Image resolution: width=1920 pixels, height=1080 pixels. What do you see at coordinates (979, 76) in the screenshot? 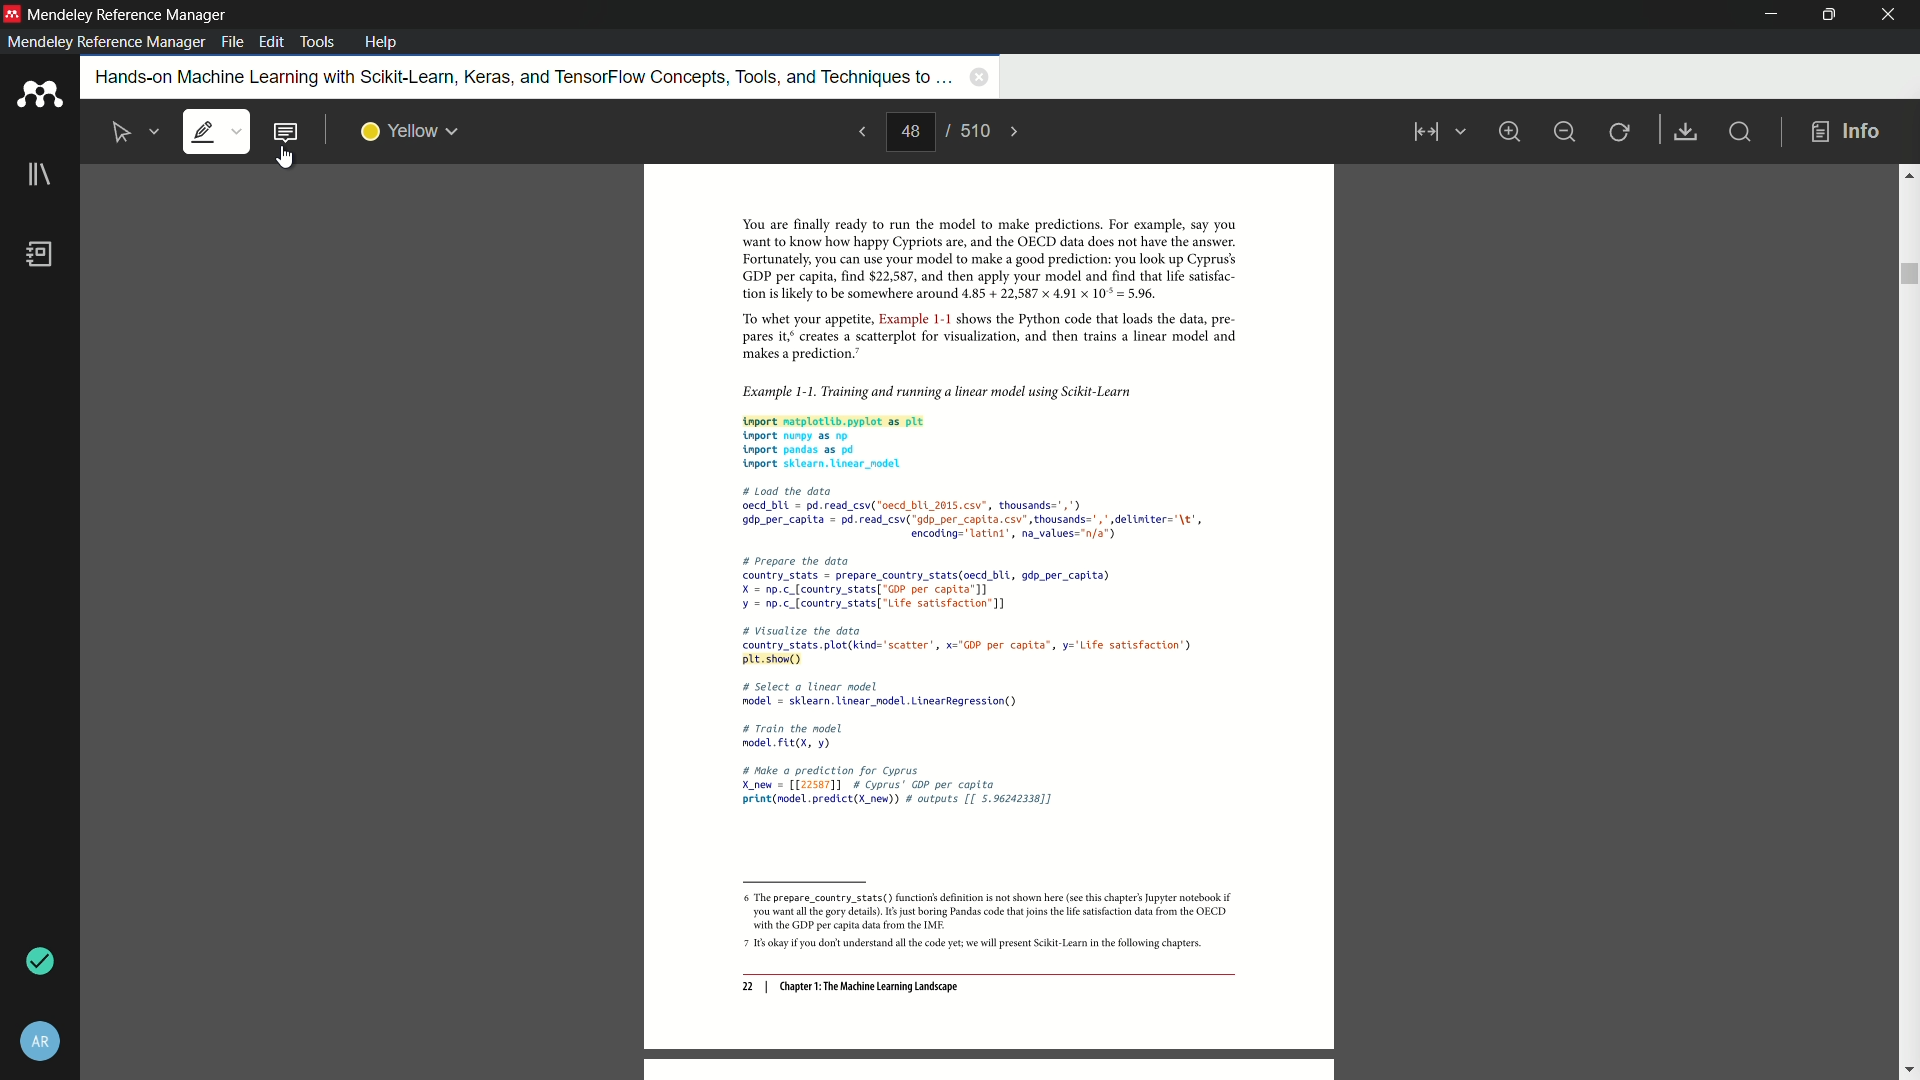
I see `close book` at bounding box center [979, 76].